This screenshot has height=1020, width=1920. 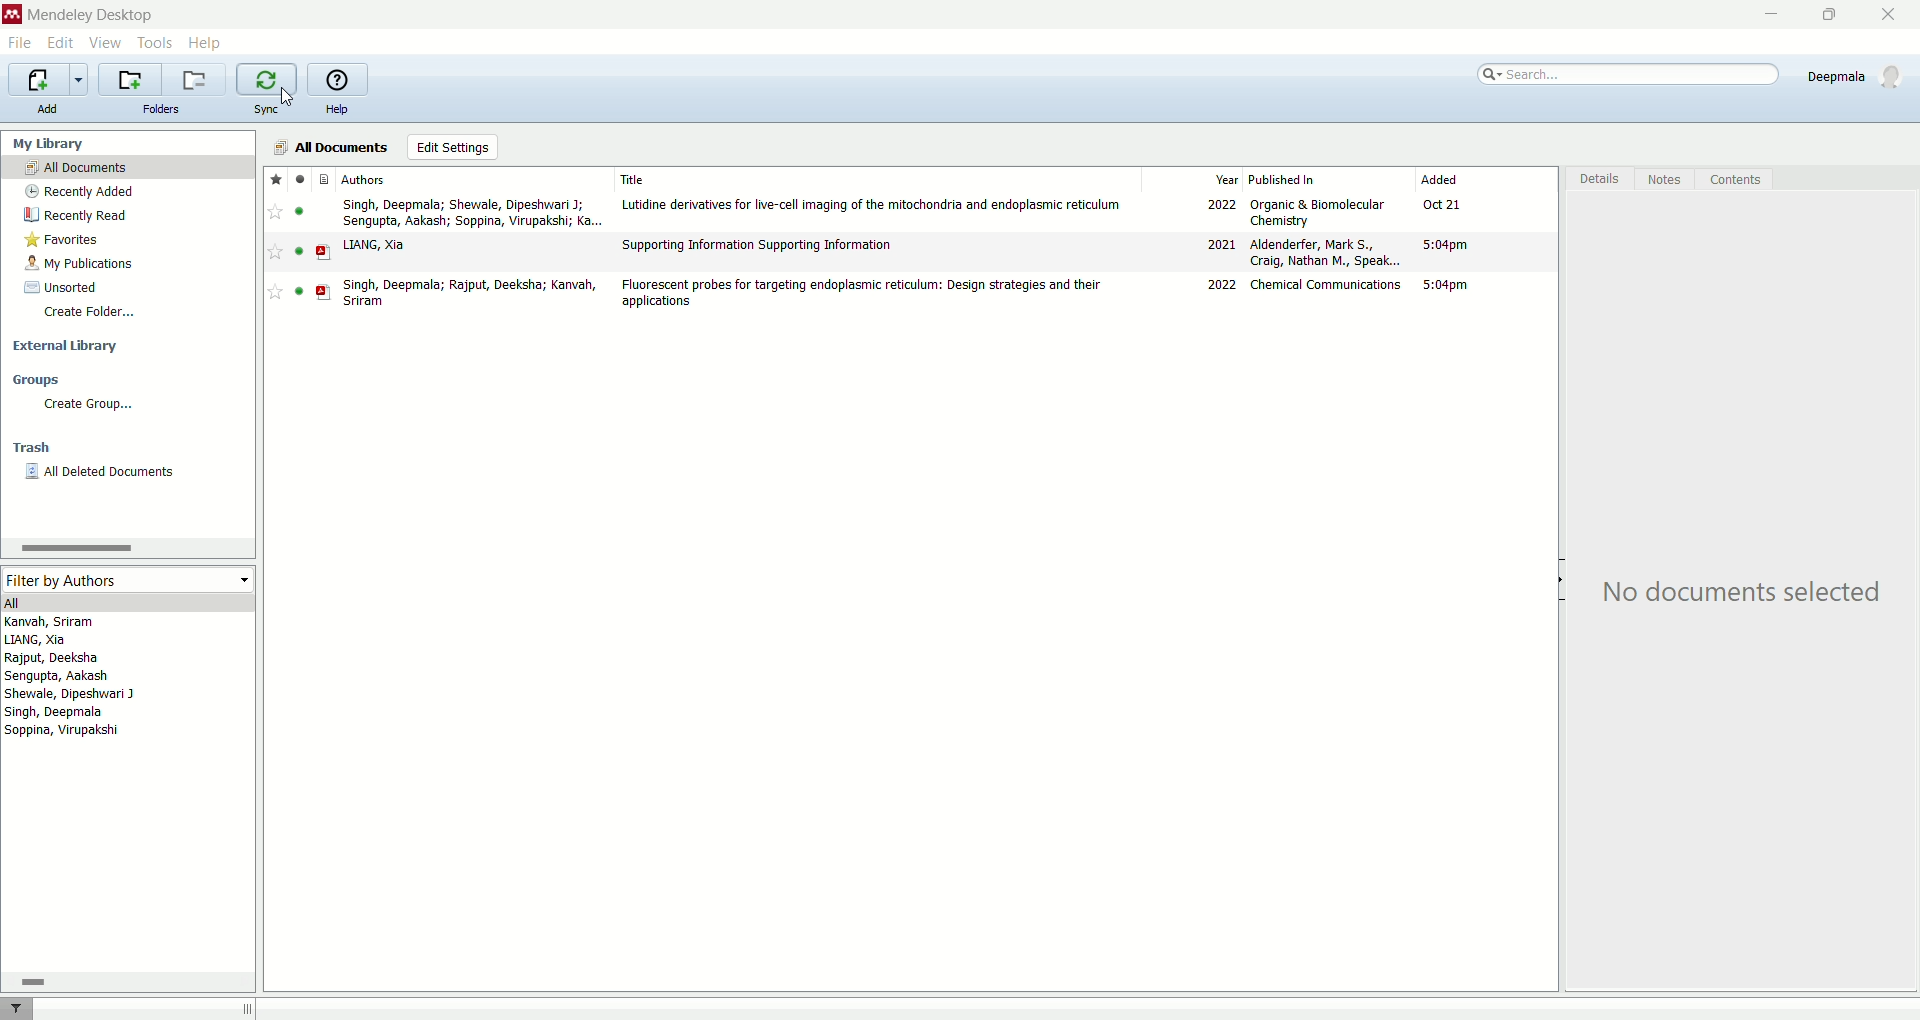 I want to click on Sengupta, Aakash, so click(x=60, y=677).